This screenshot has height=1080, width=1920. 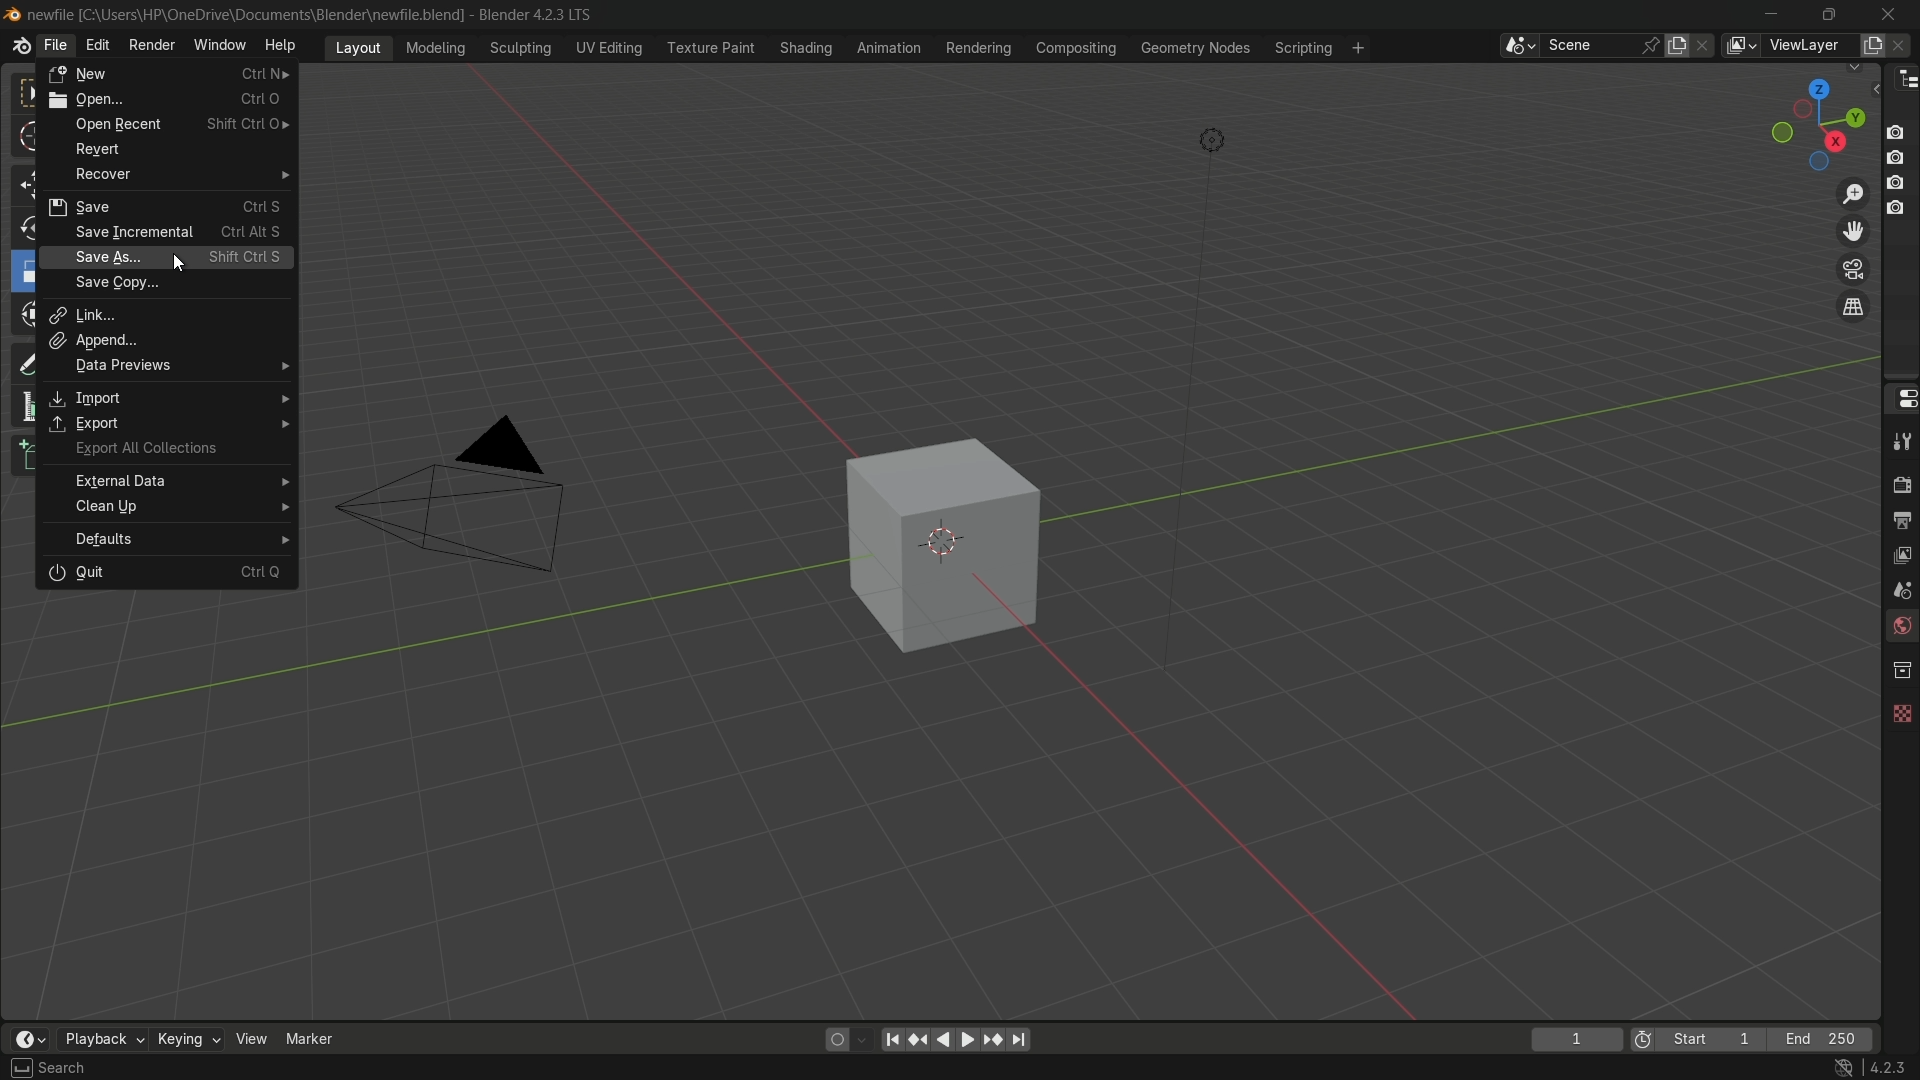 I want to click on open recent, so click(x=167, y=123).